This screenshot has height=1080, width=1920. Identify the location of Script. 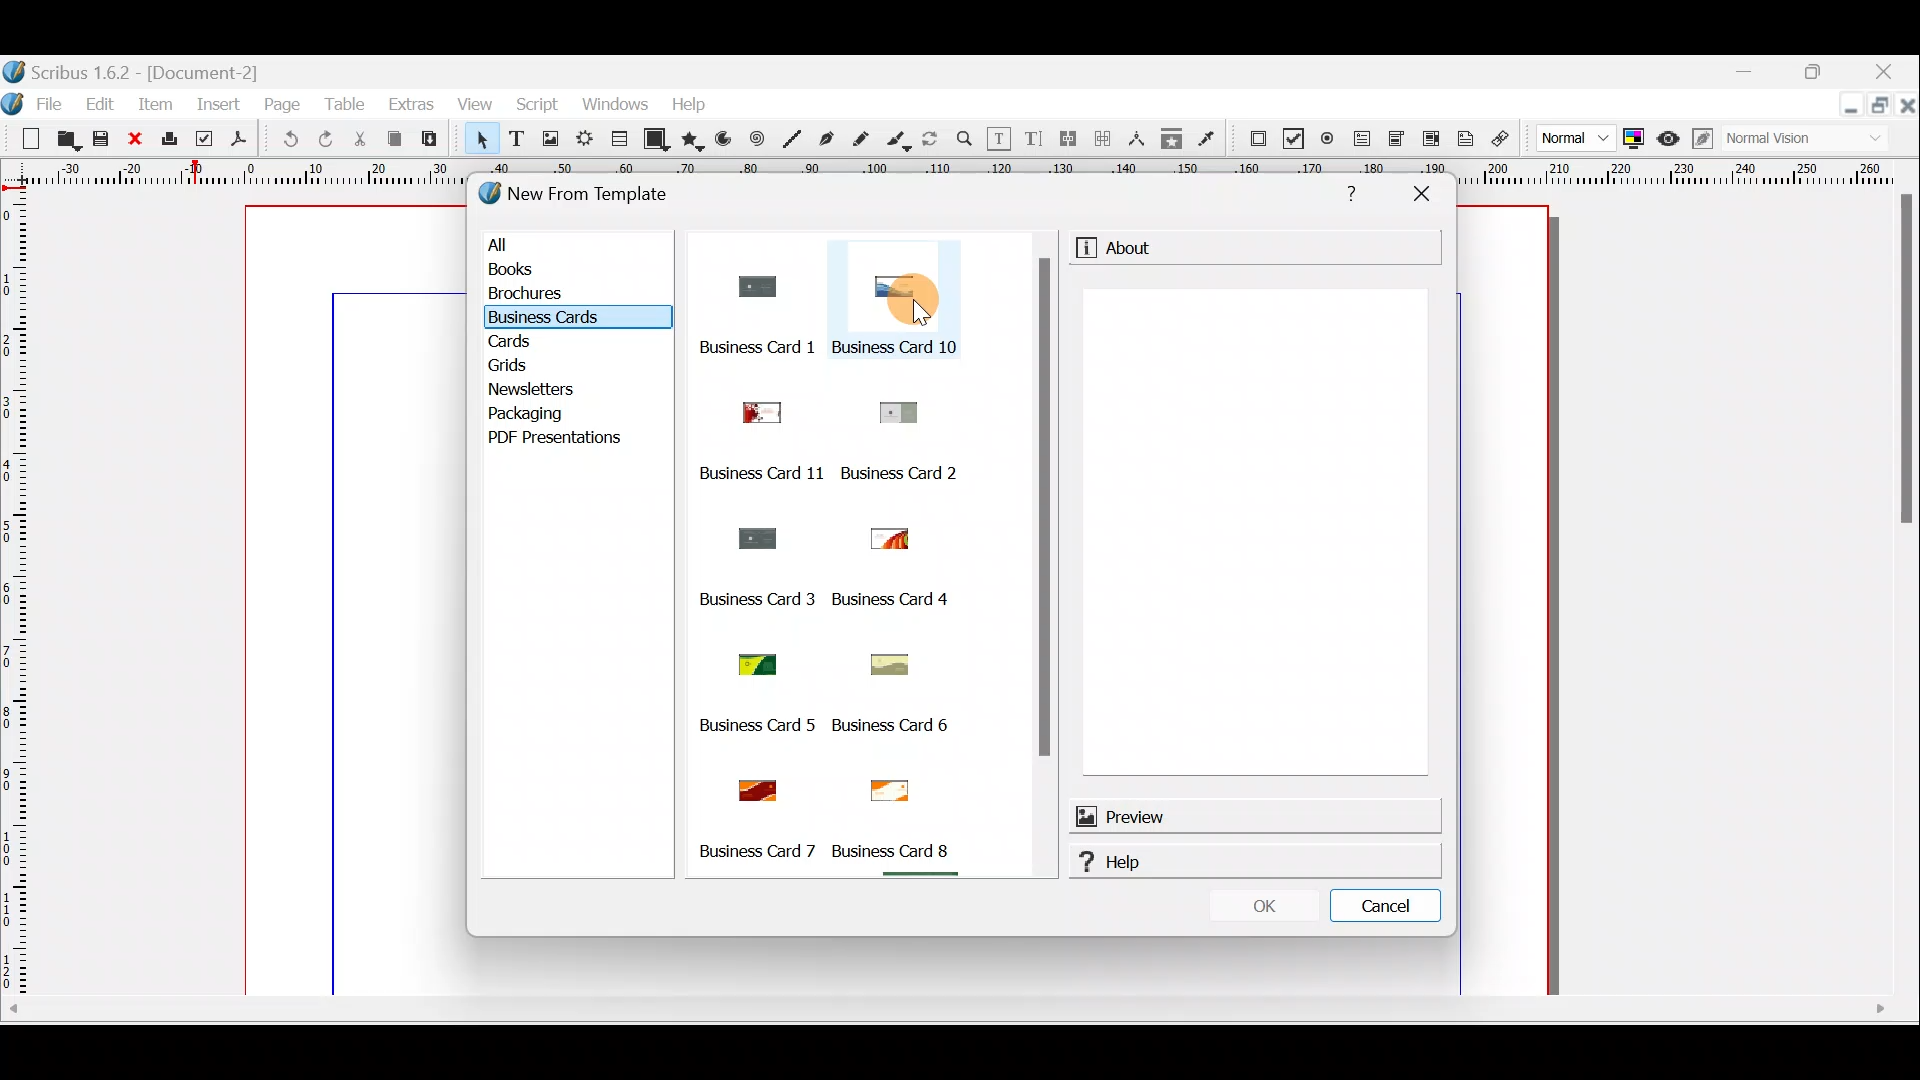
(539, 107).